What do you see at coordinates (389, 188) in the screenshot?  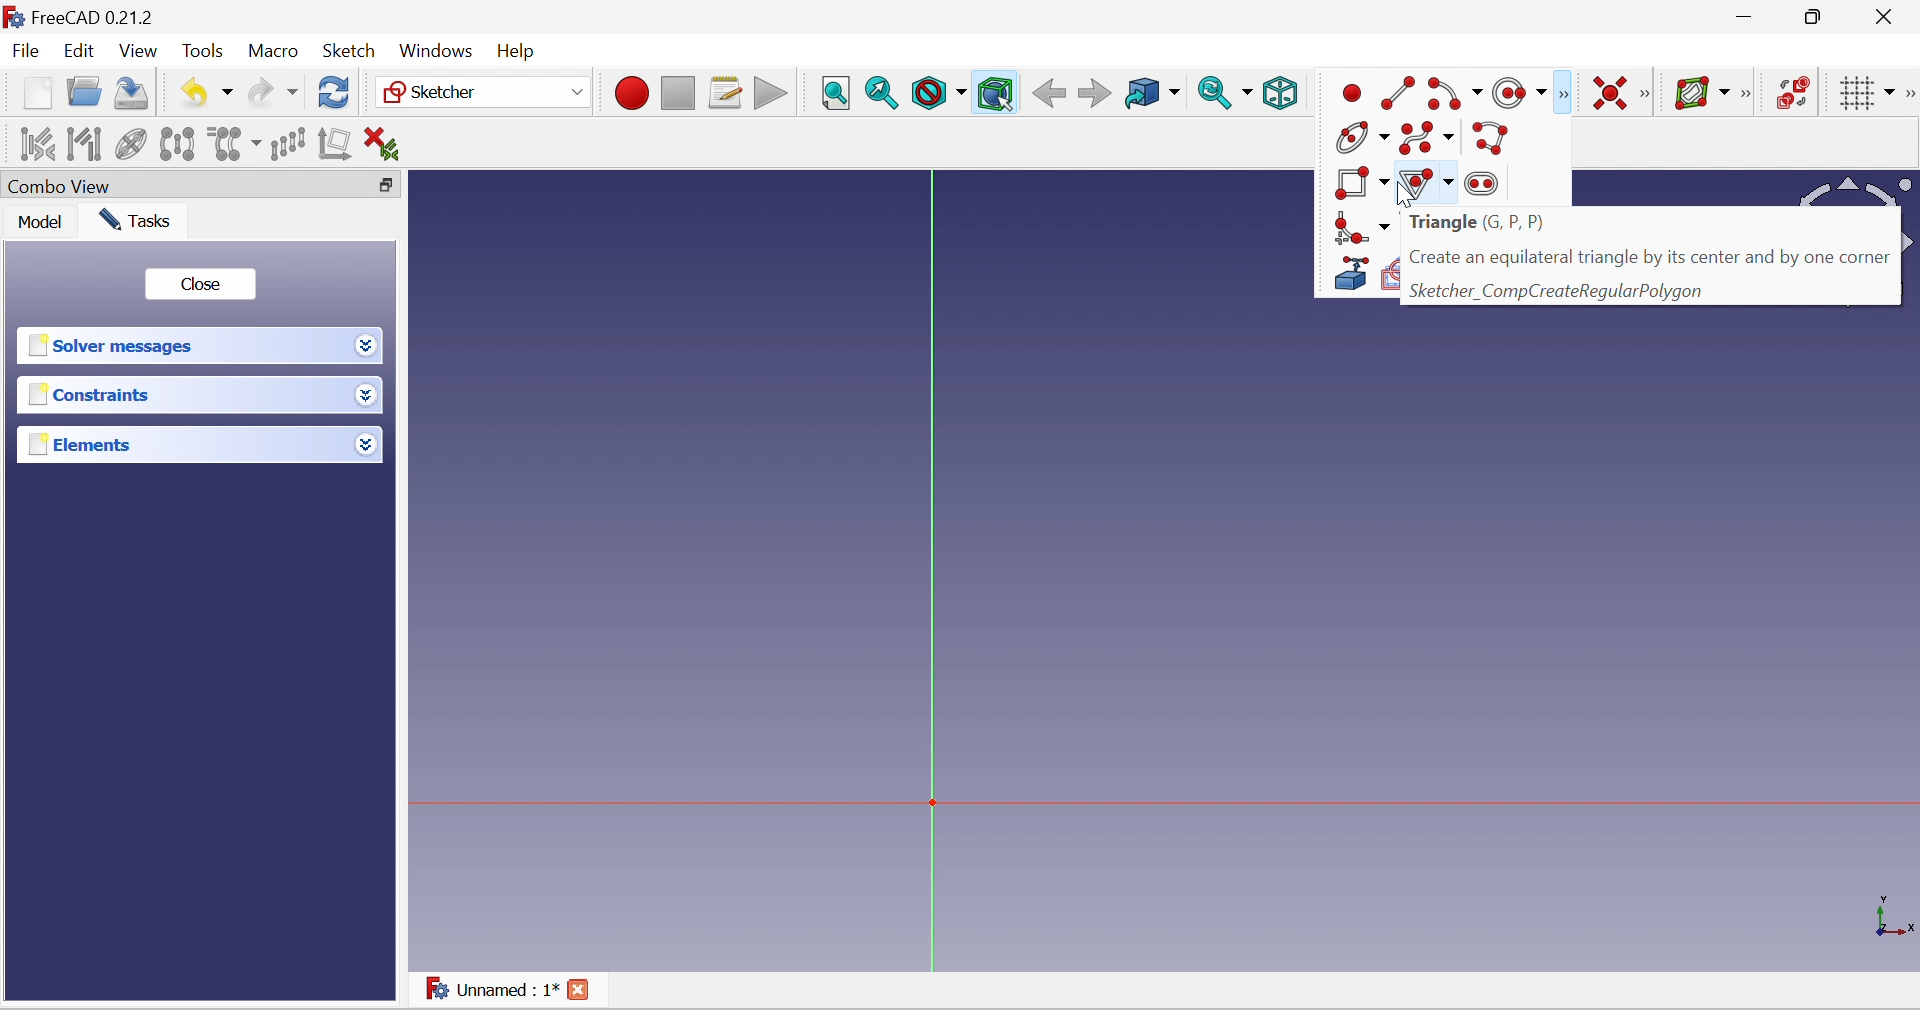 I see `Restore down` at bounding box center [389, 188].